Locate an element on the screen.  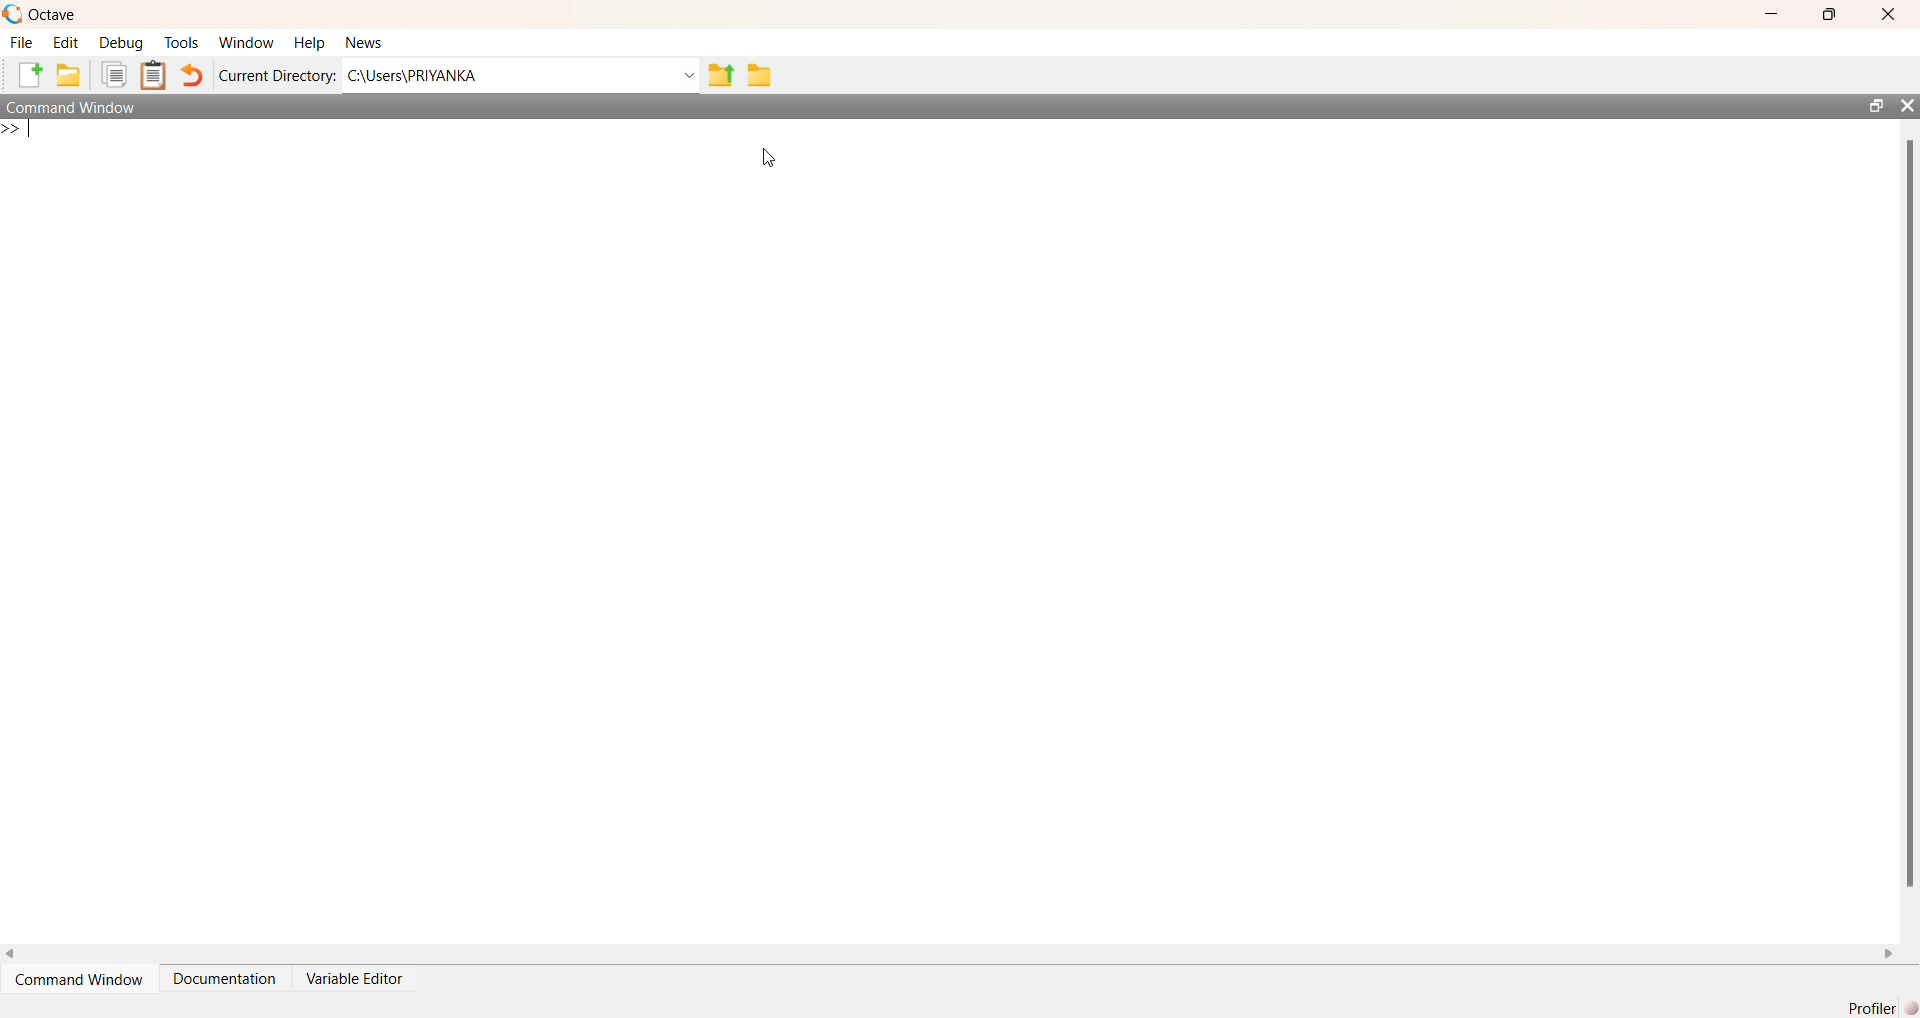
Octave is located at coordinates (52, 15).